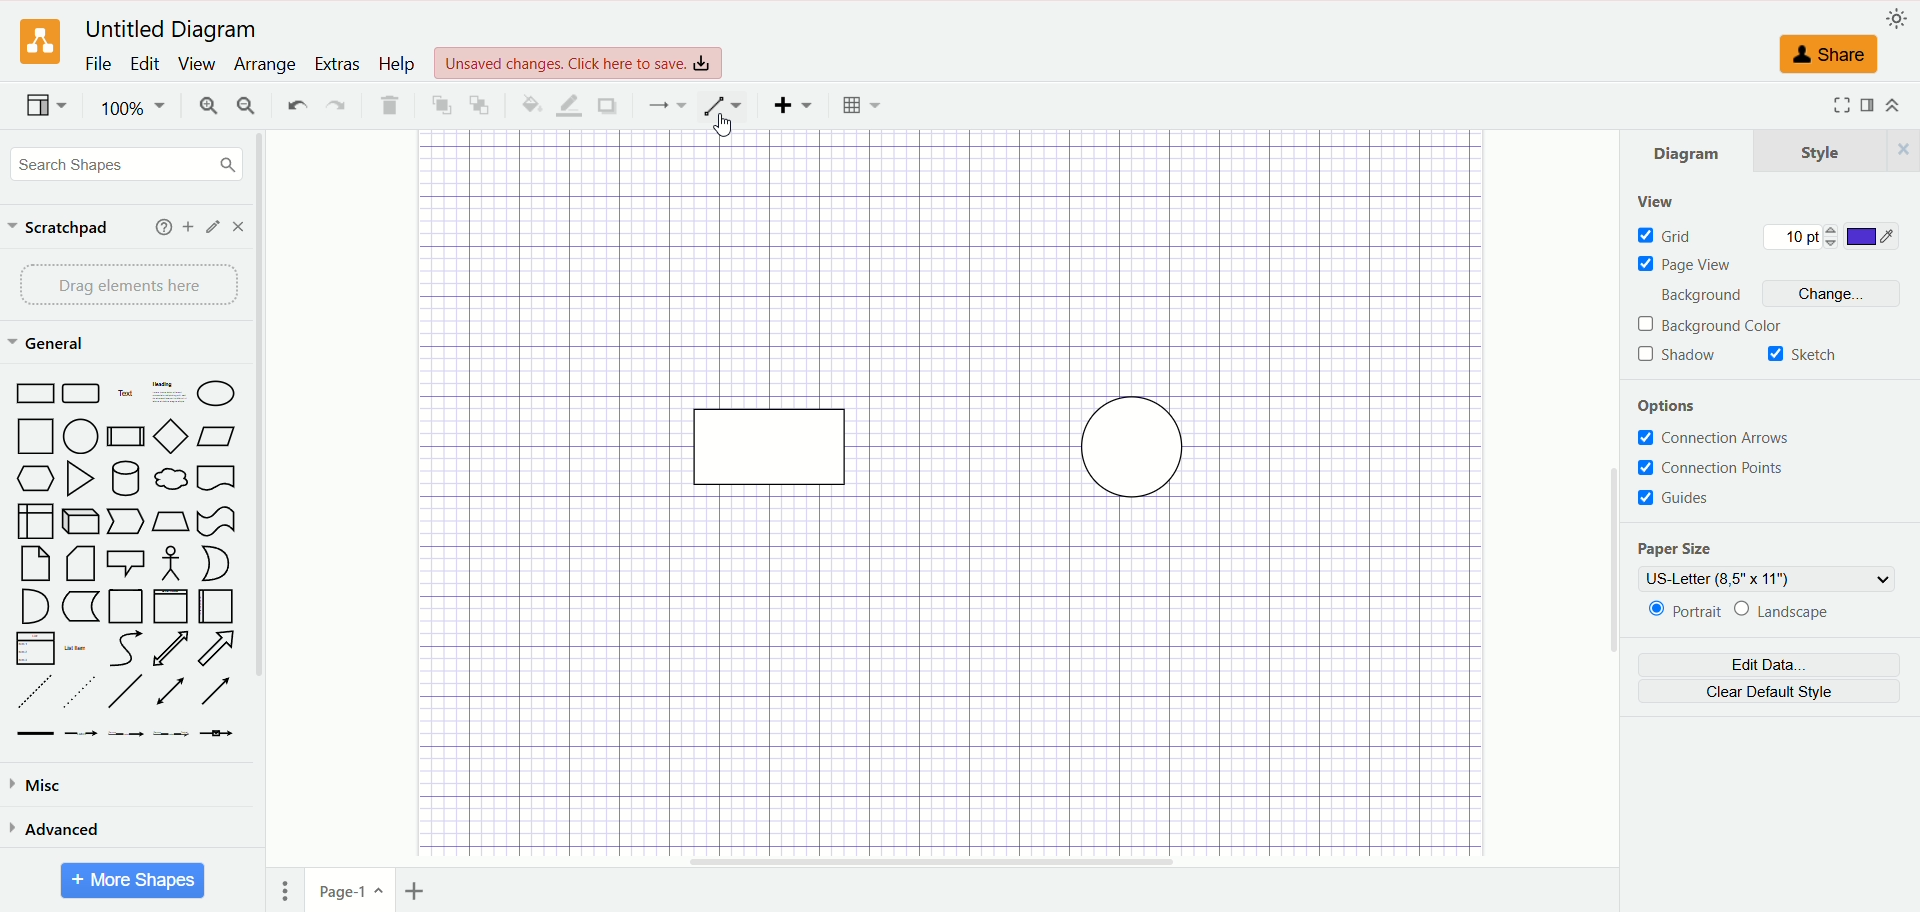 Image resolution: width=1920 pixels, height=912 pixels. Describe the element at coordinates (173, 479) in the screenshot. I see `Thought Bubble` at that location.